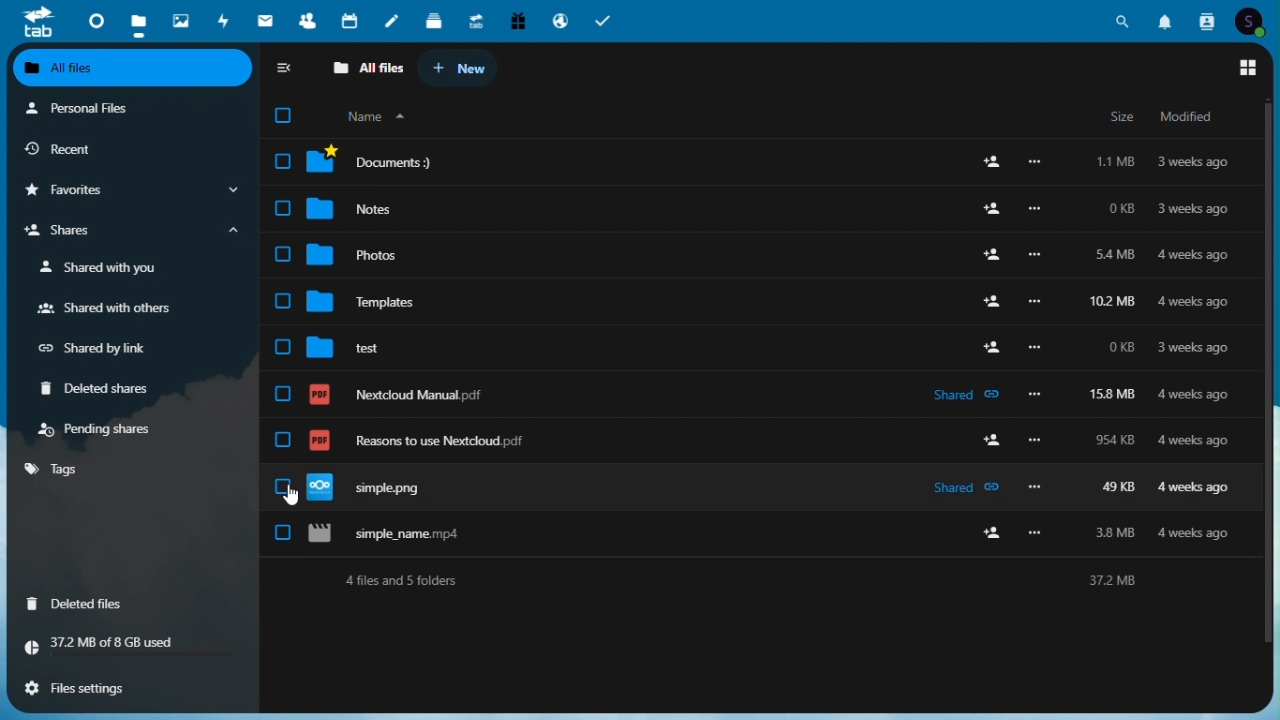 The height and width of the screenshot is (720, 1280). What do you see at coordinates (100, 429) in the screenshot?
I see `pending shares` at bounding box center [100, 429].